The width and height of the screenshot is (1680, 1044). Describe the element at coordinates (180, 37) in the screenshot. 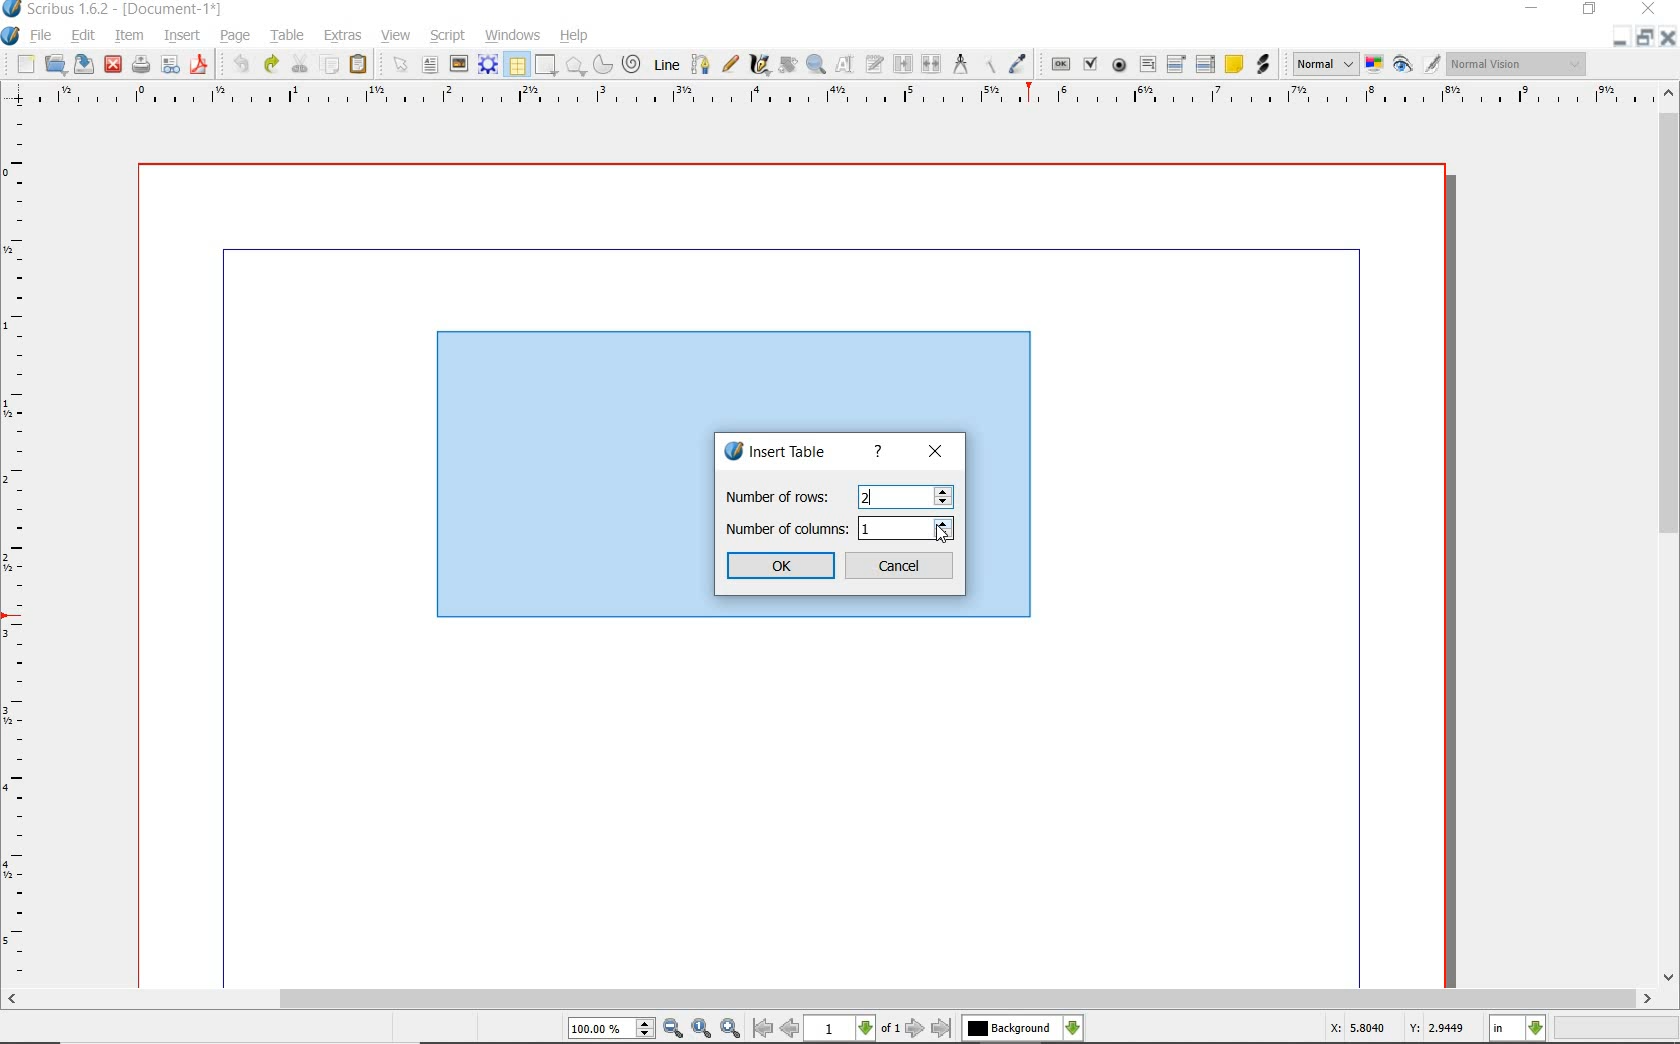

I see `insert` at that location.